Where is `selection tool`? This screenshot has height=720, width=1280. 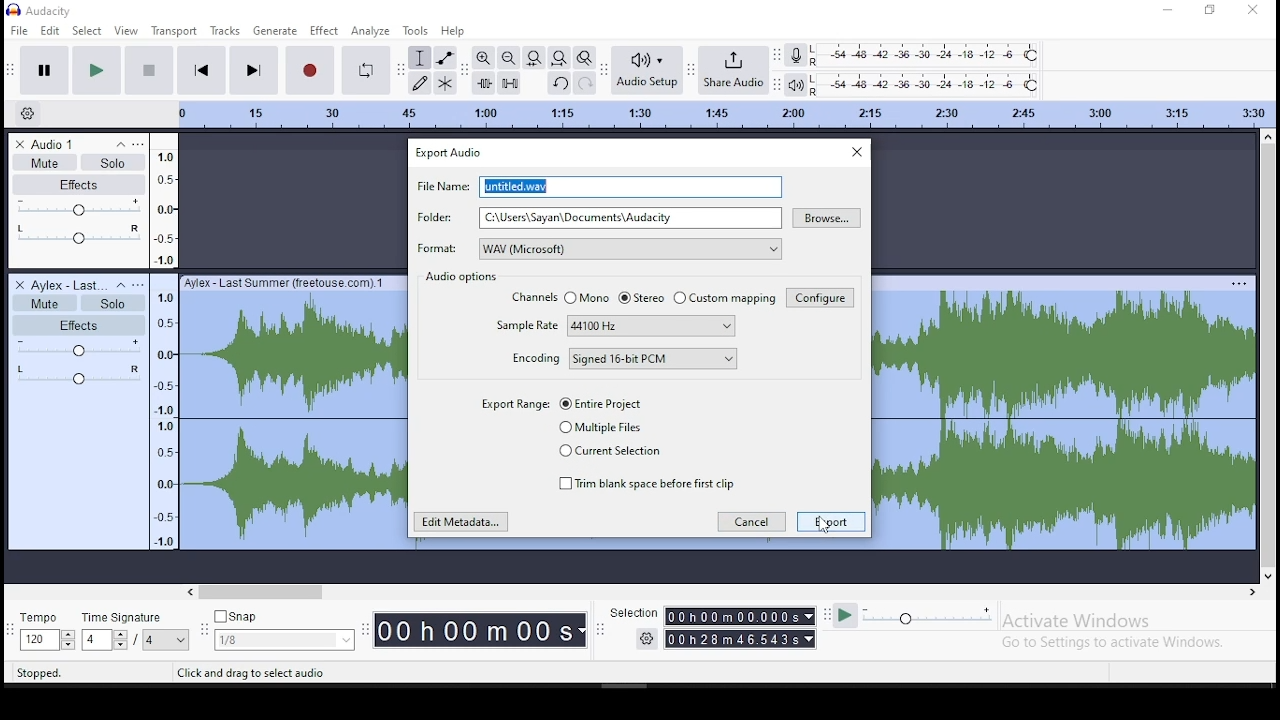
selection tool is located at coordinates (420, 58).